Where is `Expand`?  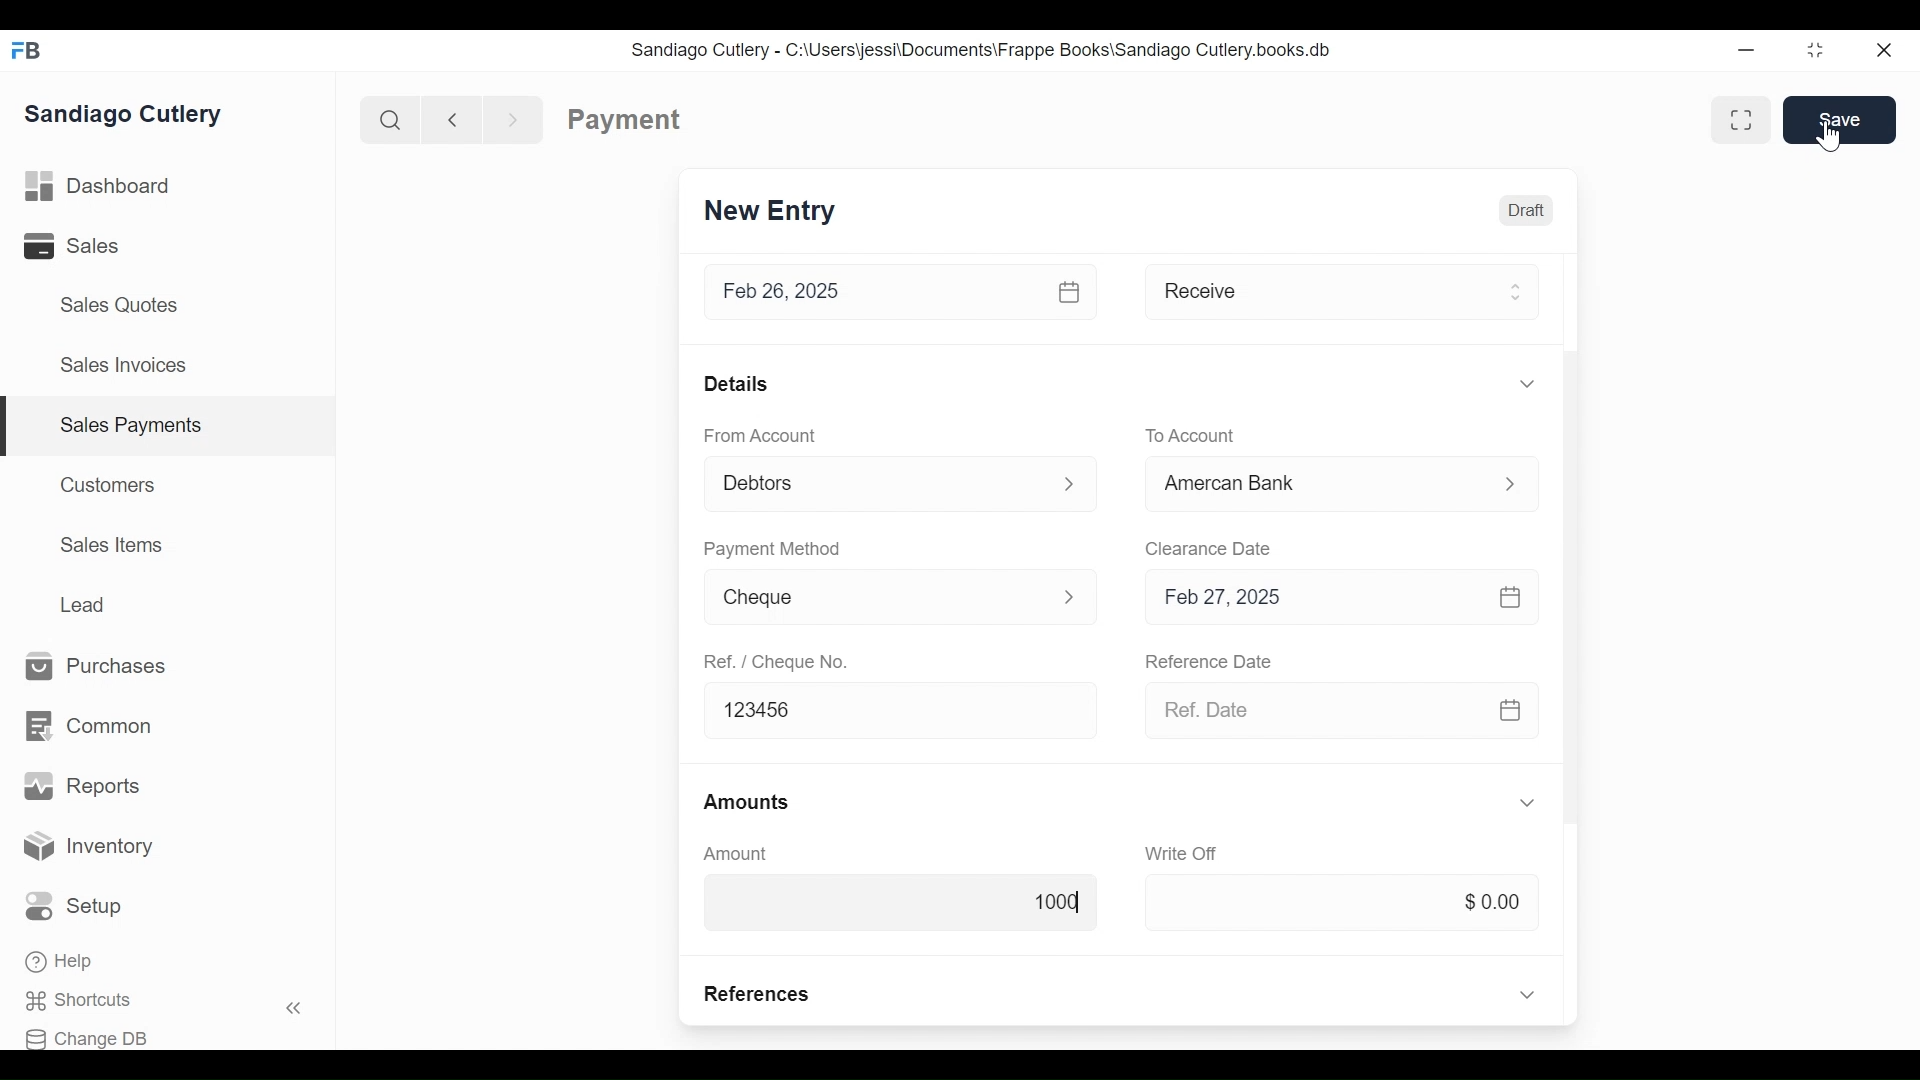 Expand is located at coordinates (1070, 595).